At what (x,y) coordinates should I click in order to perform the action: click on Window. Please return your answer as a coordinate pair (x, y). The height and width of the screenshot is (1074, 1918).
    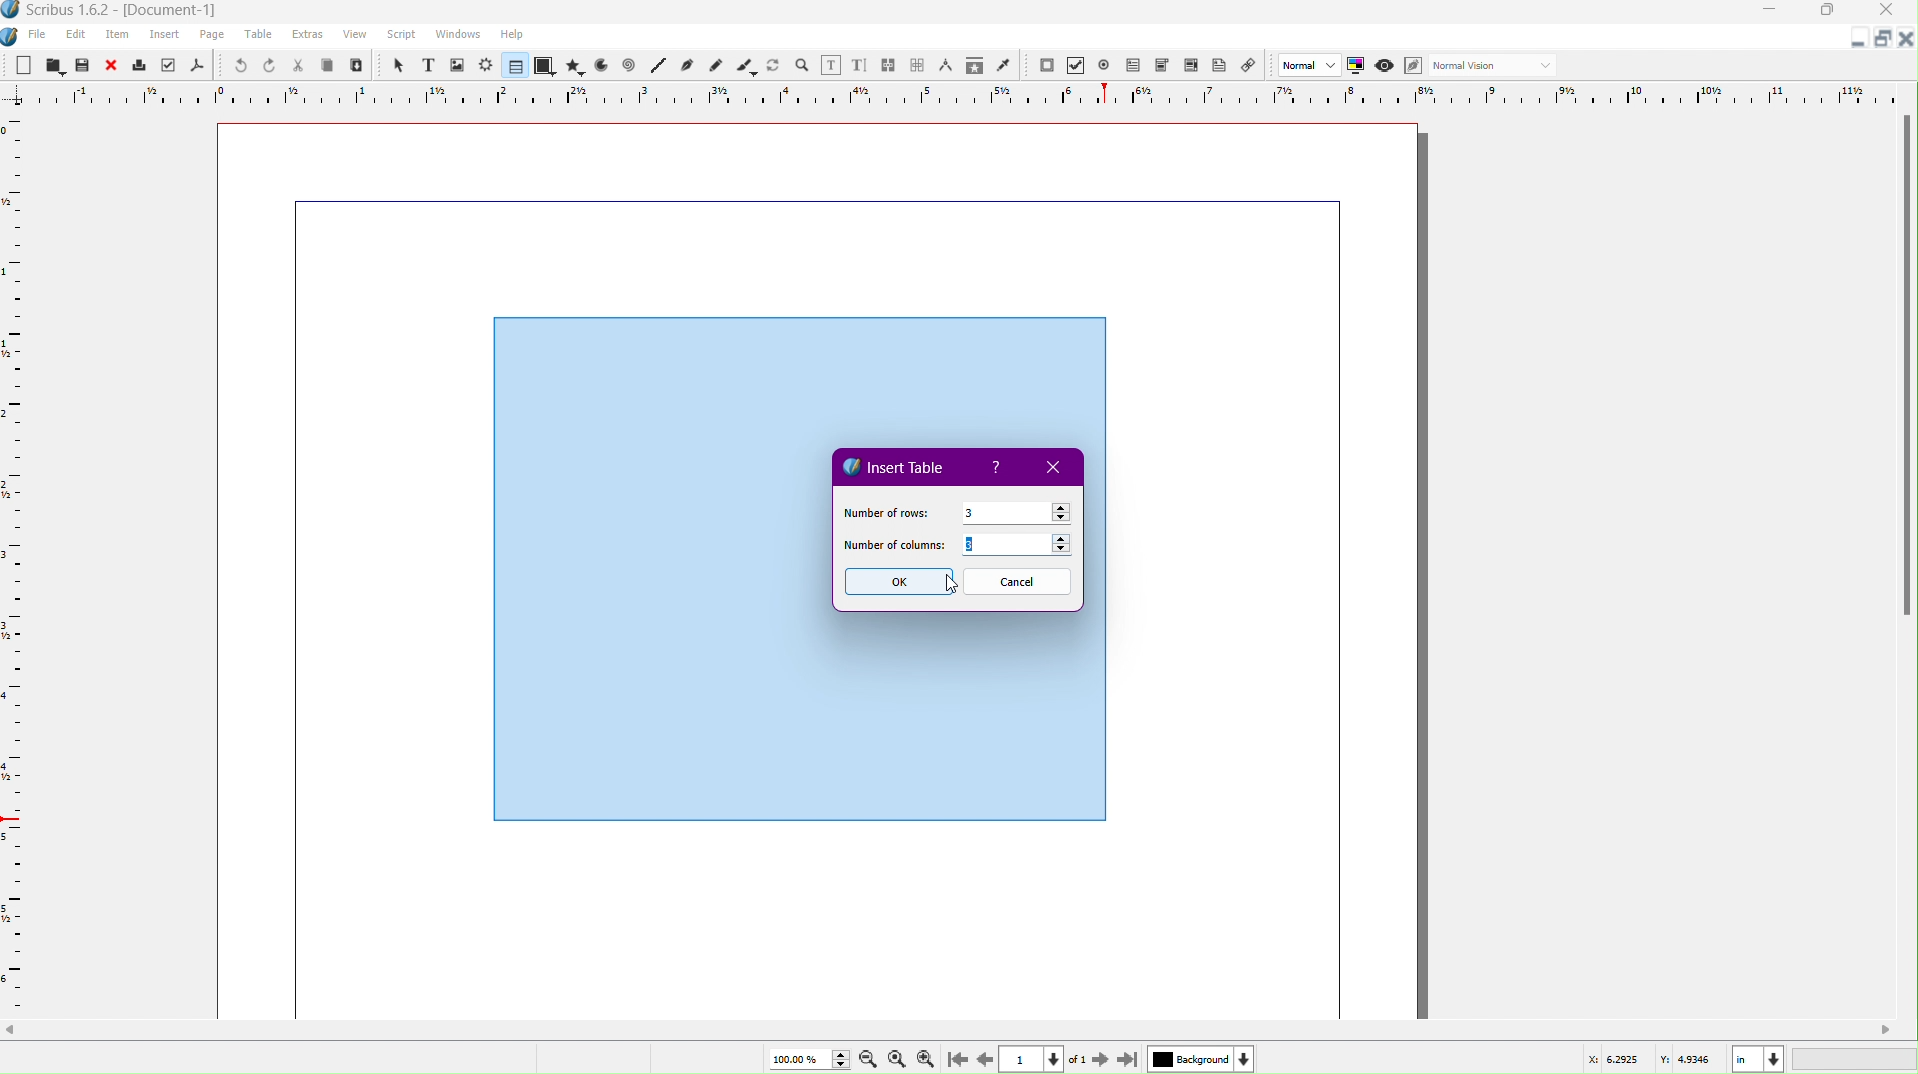
    Looking at the image, I should click on (455, 37).